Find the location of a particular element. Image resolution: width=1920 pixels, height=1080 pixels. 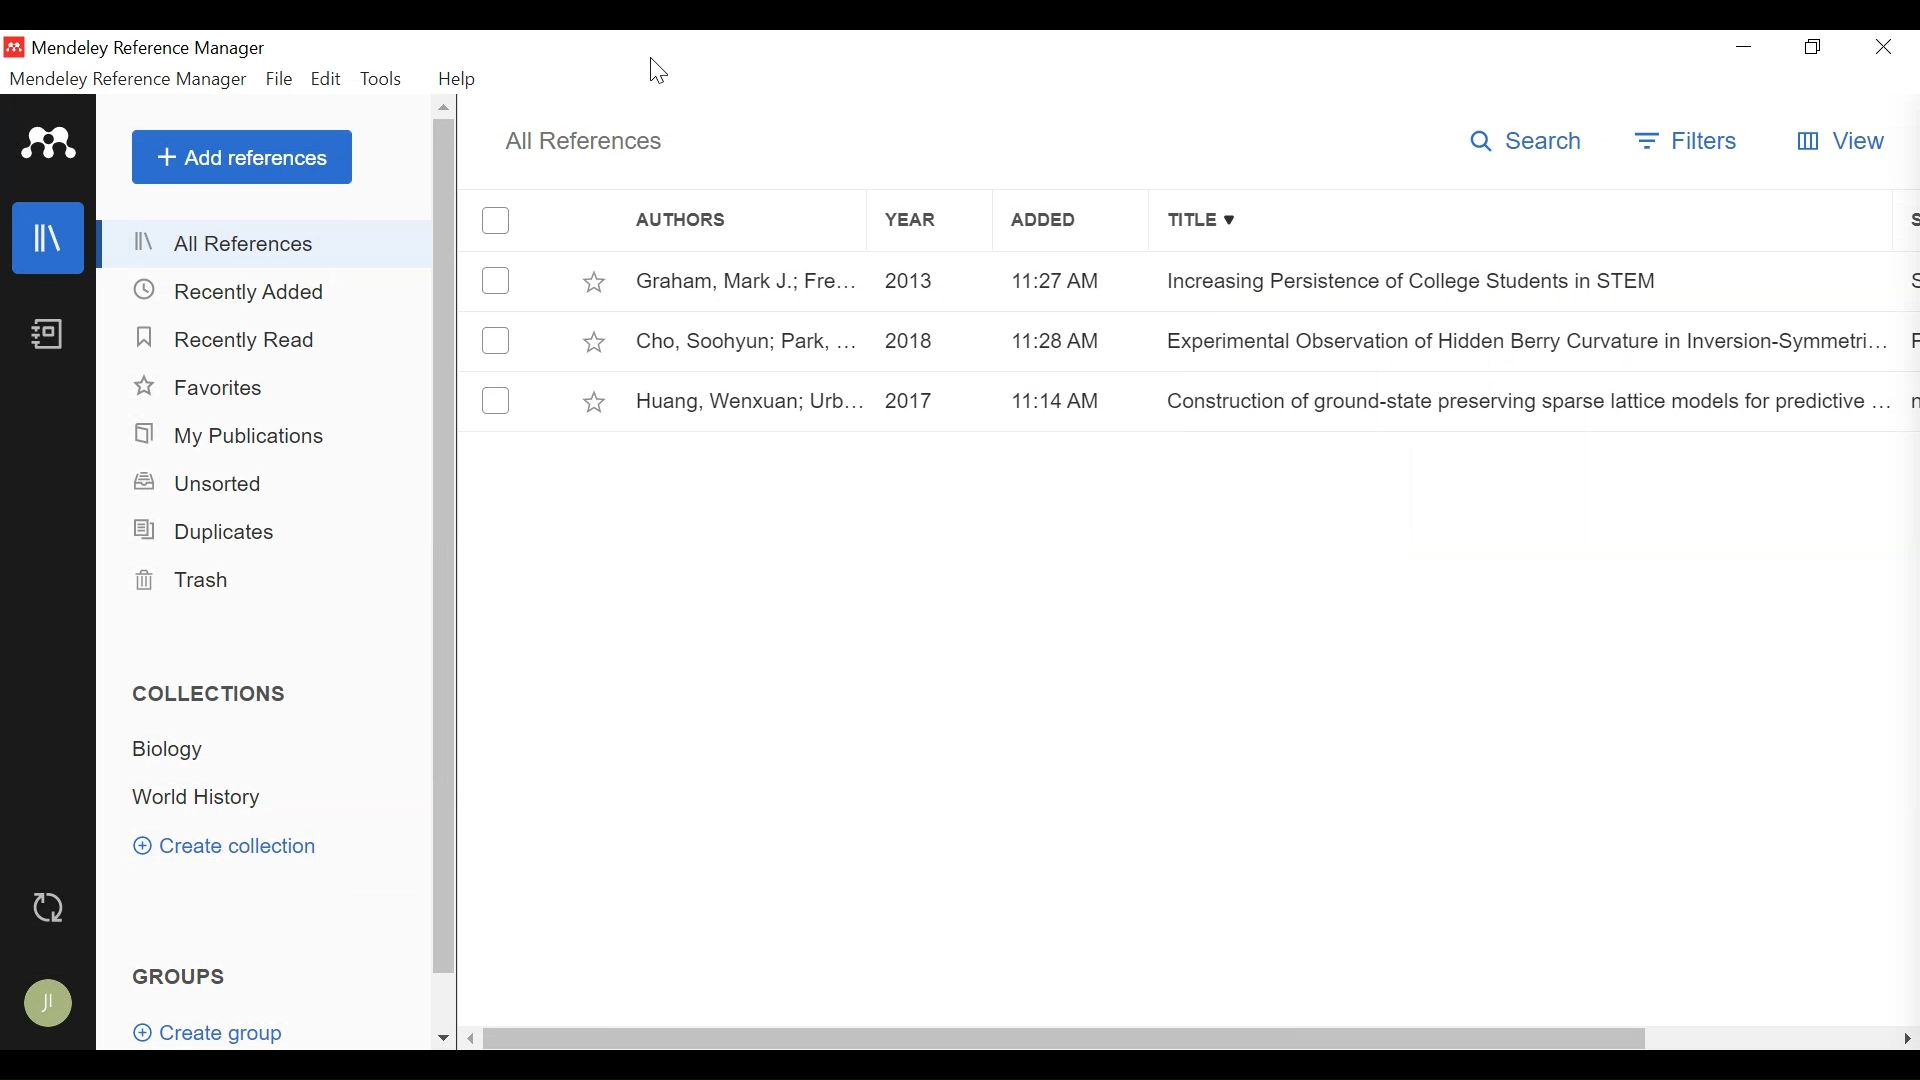

Recently Added is located at coordinates (233, 291).